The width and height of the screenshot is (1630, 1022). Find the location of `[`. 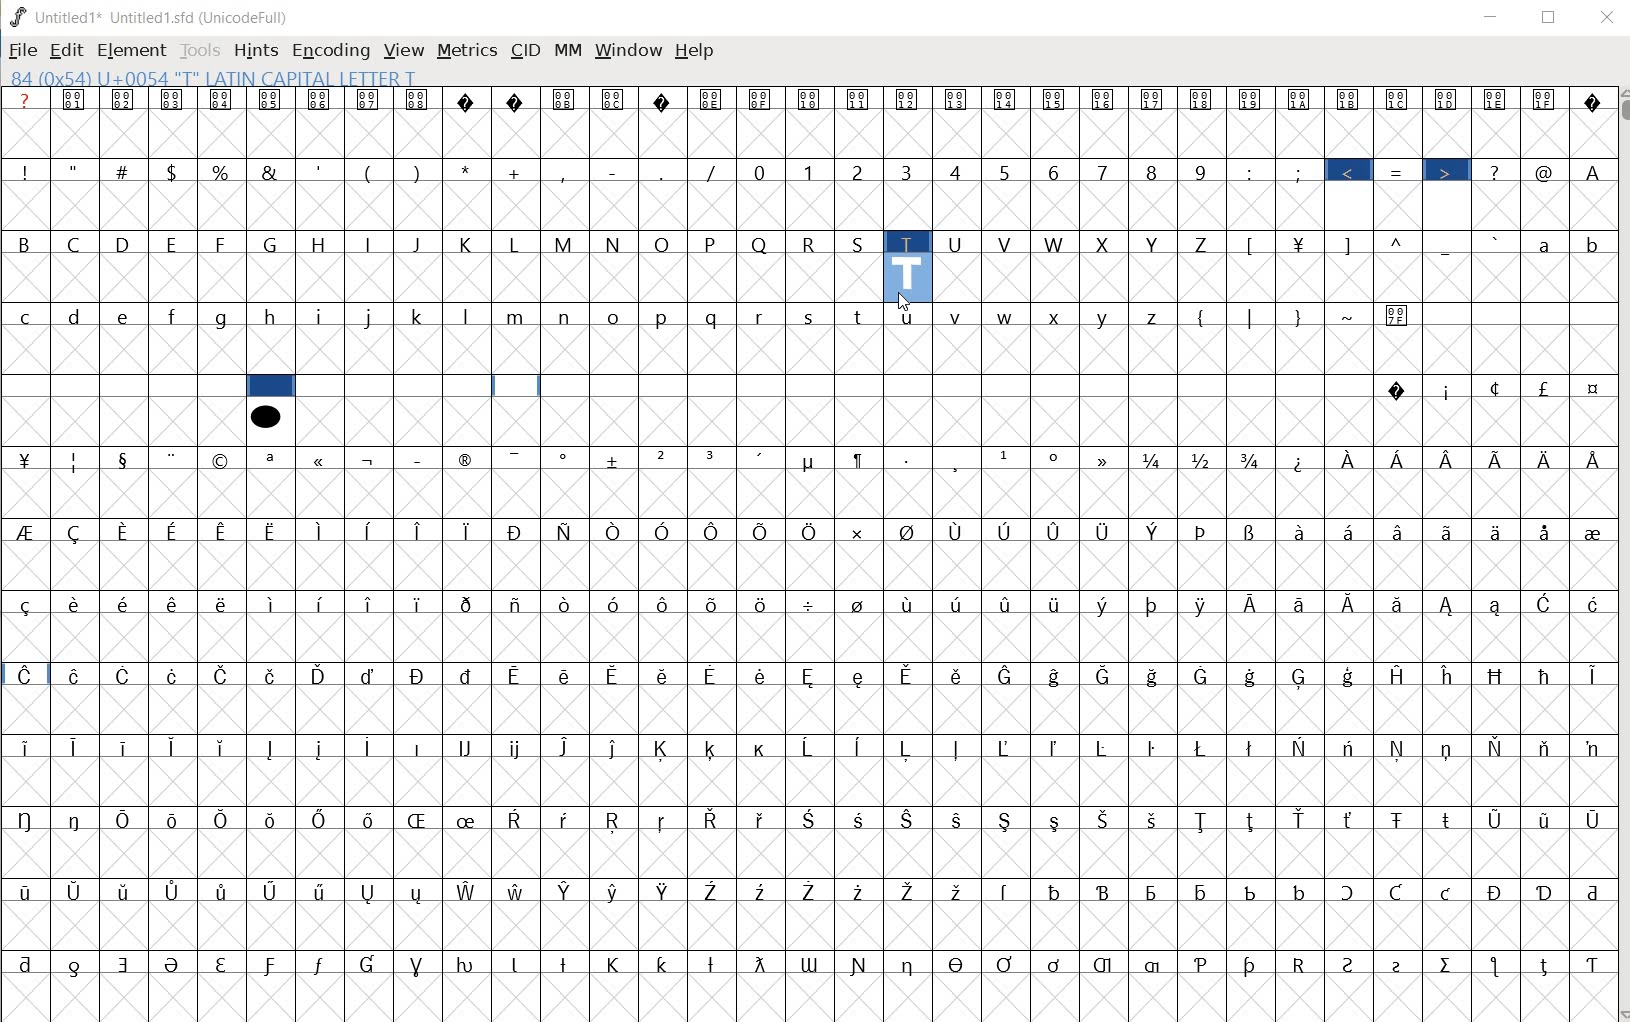

[ is located at coordinates (1252, 245).